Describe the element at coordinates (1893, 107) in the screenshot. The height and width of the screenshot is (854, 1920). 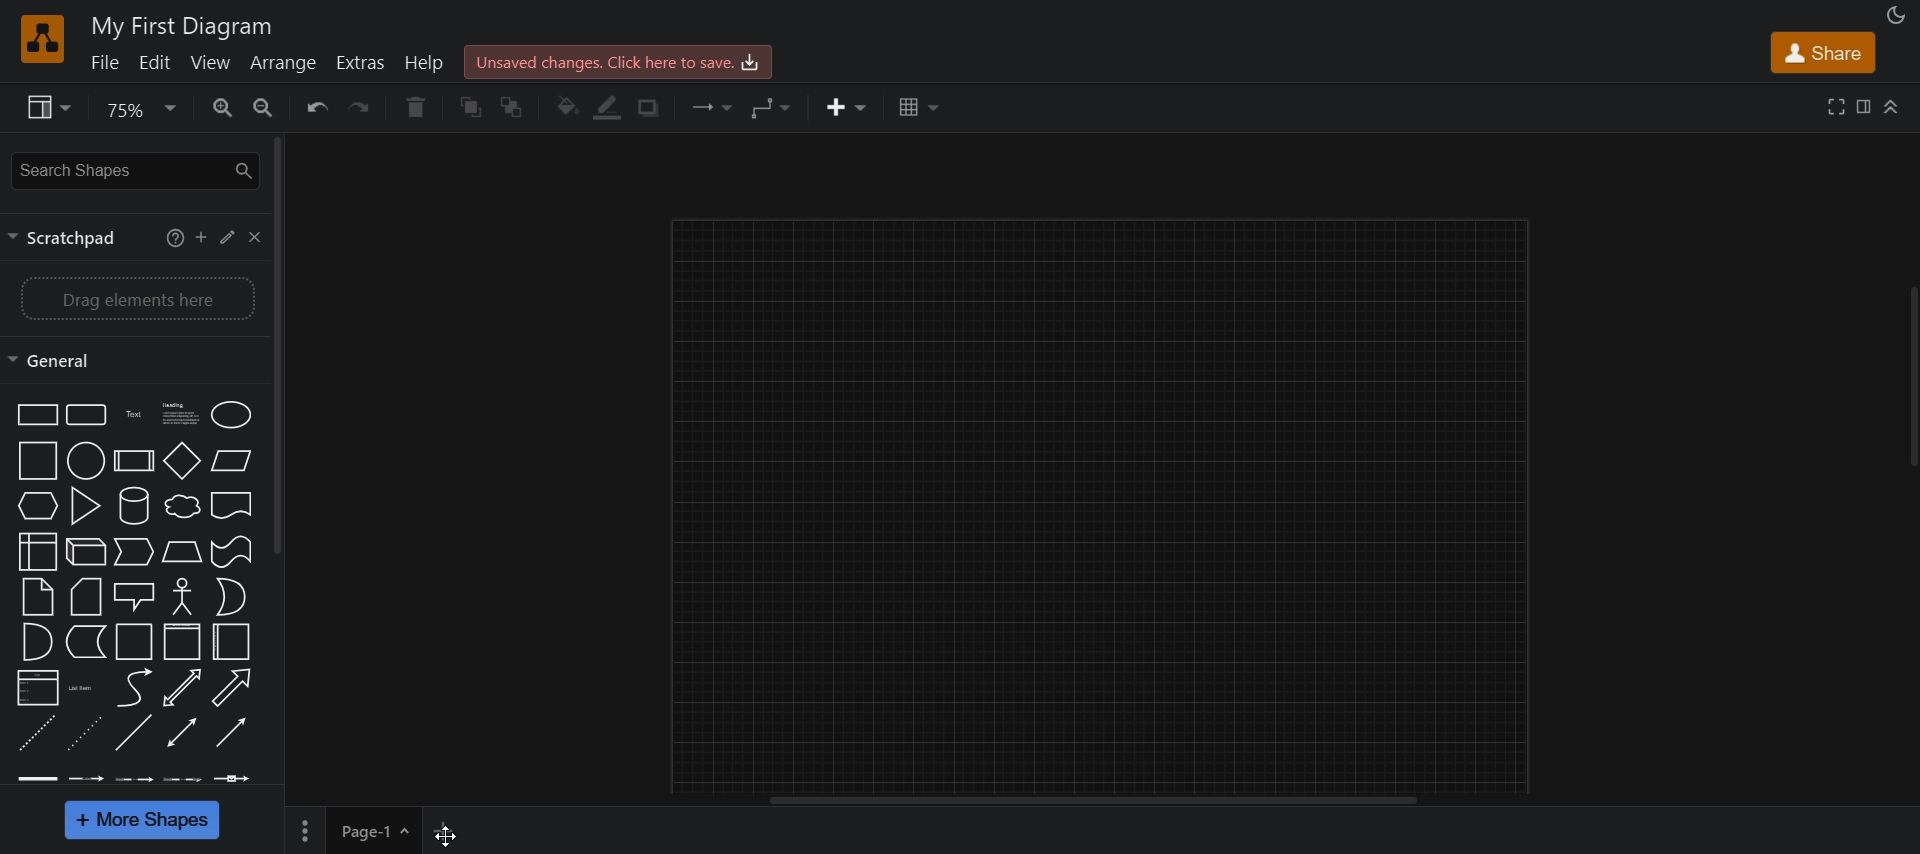
I see `collapse/expand` at that location.